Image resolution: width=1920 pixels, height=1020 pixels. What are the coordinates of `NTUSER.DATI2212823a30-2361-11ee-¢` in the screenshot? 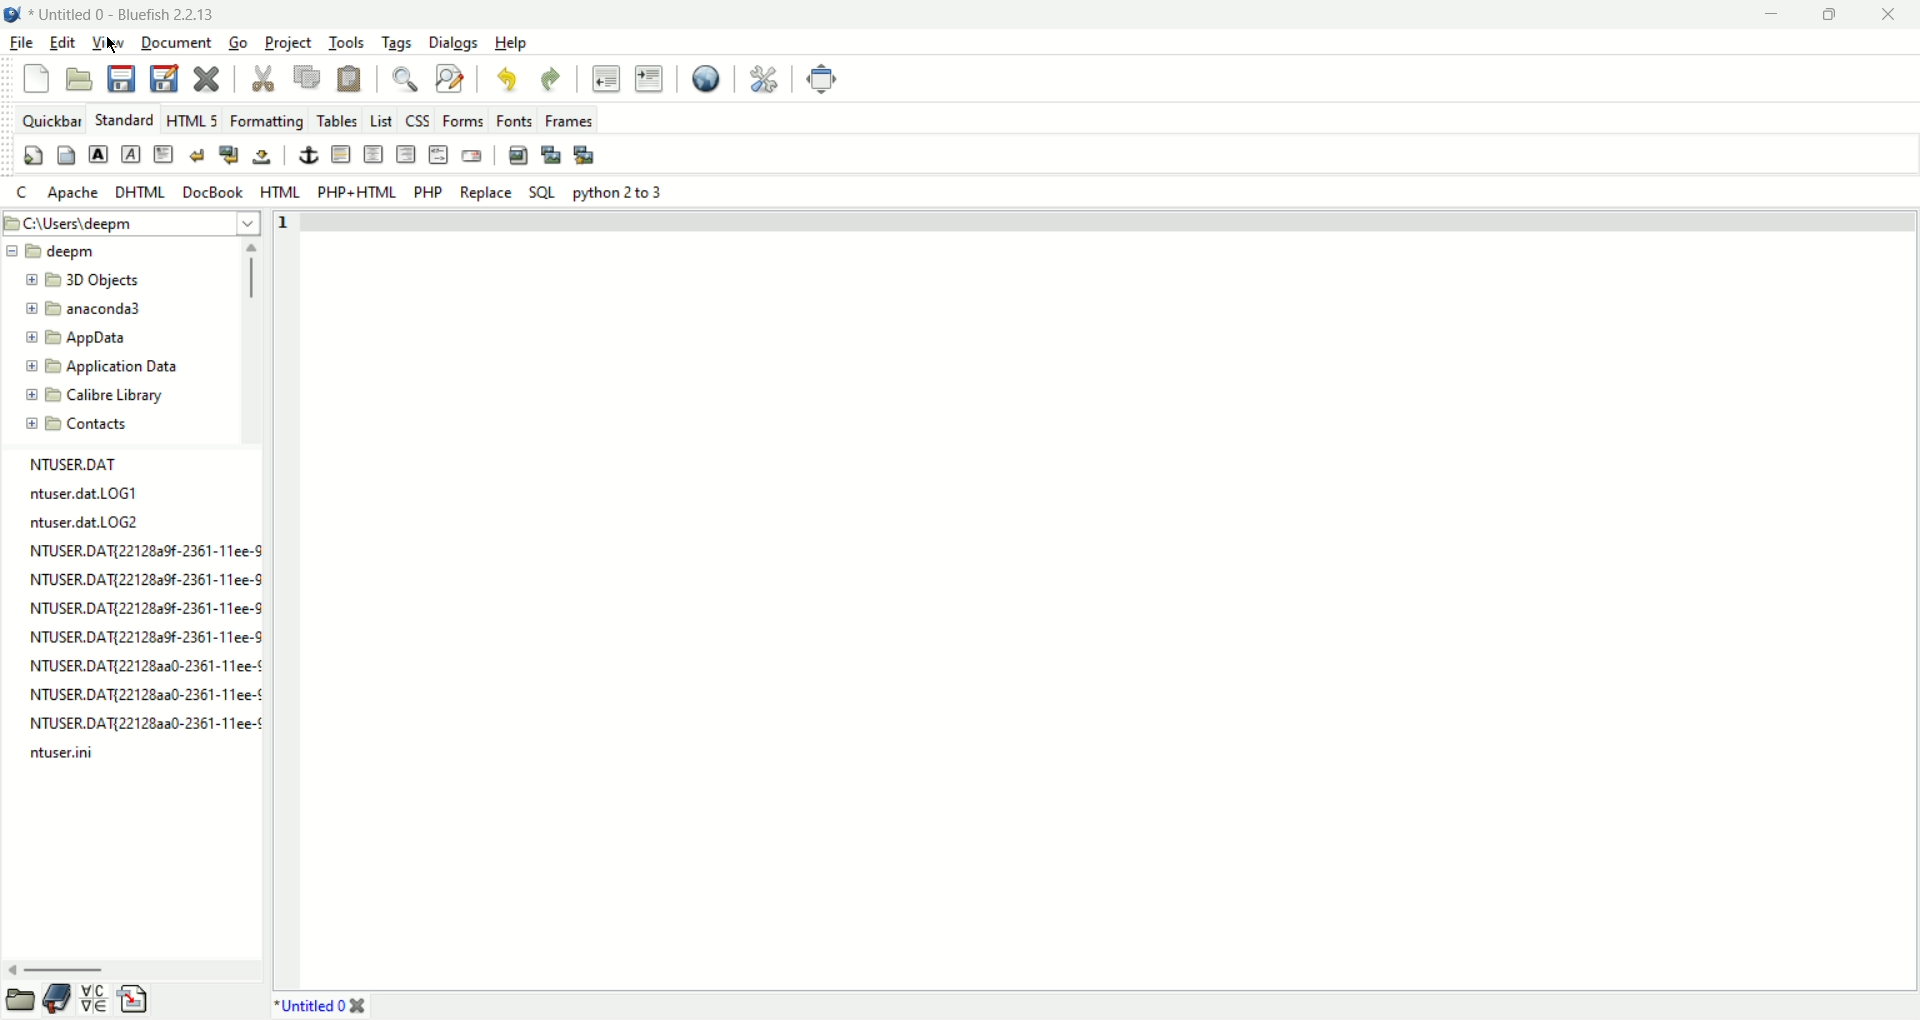 It's located at (147, 663).